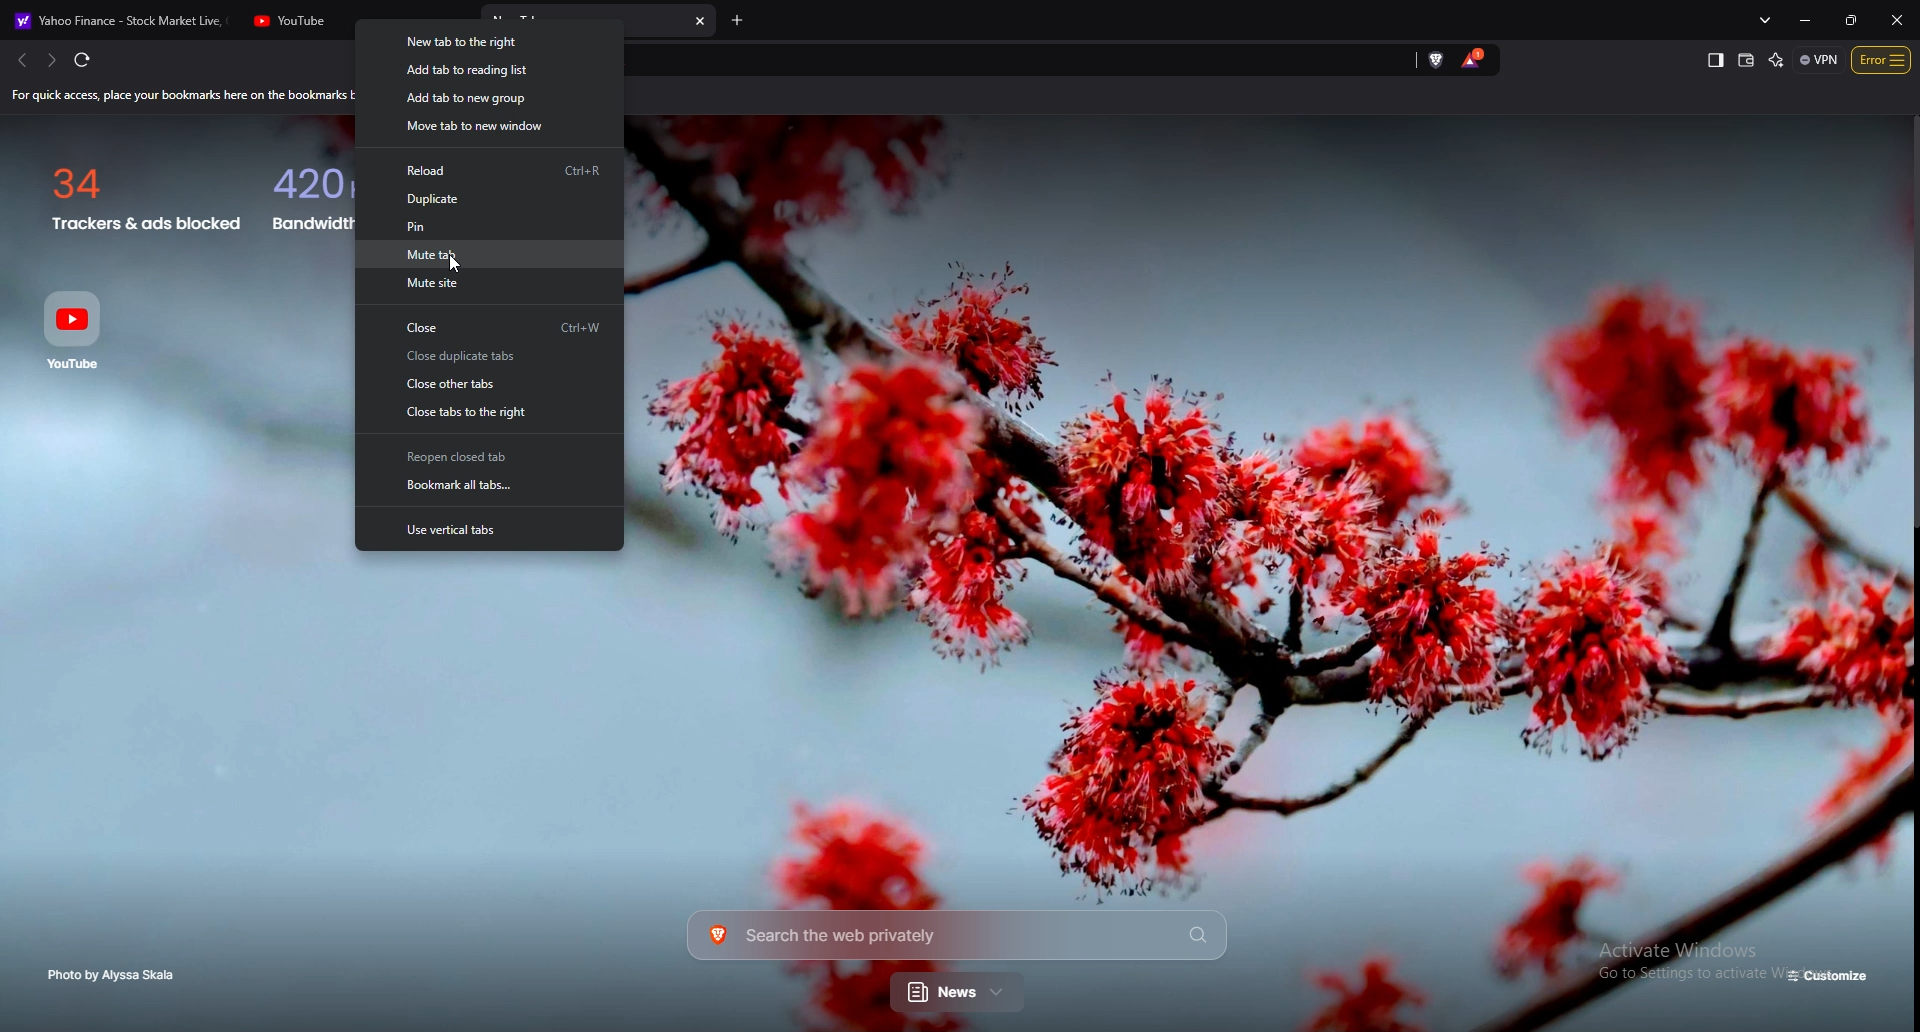  I want to click on news, so click(959, 994).